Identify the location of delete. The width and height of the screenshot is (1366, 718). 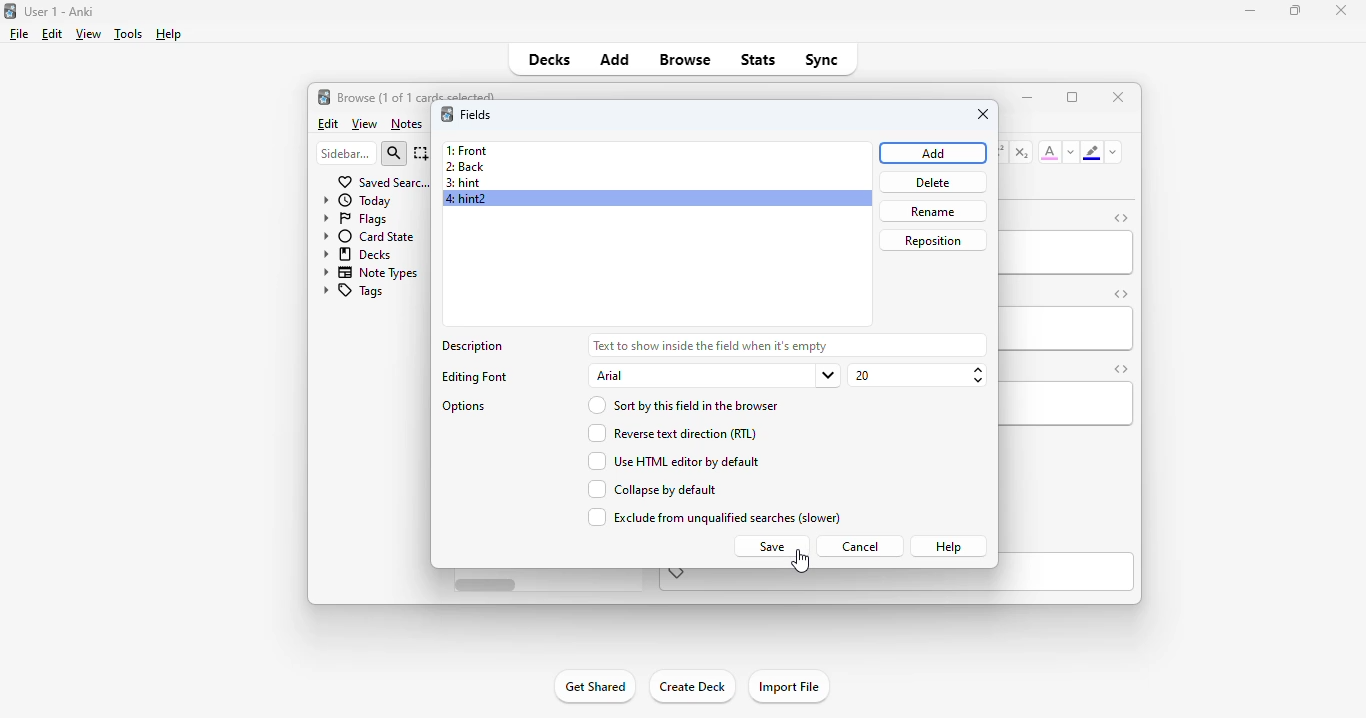
(933, 183).